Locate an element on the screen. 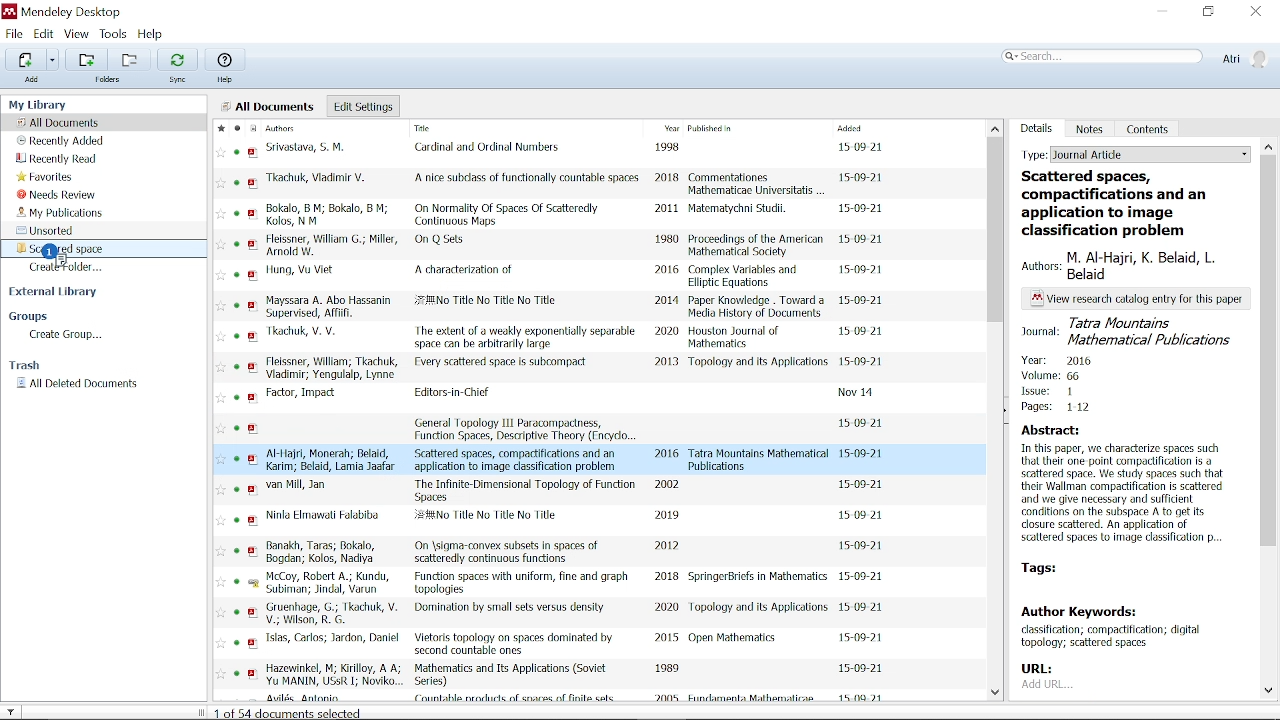  authors is located at coordinates (329, 584).